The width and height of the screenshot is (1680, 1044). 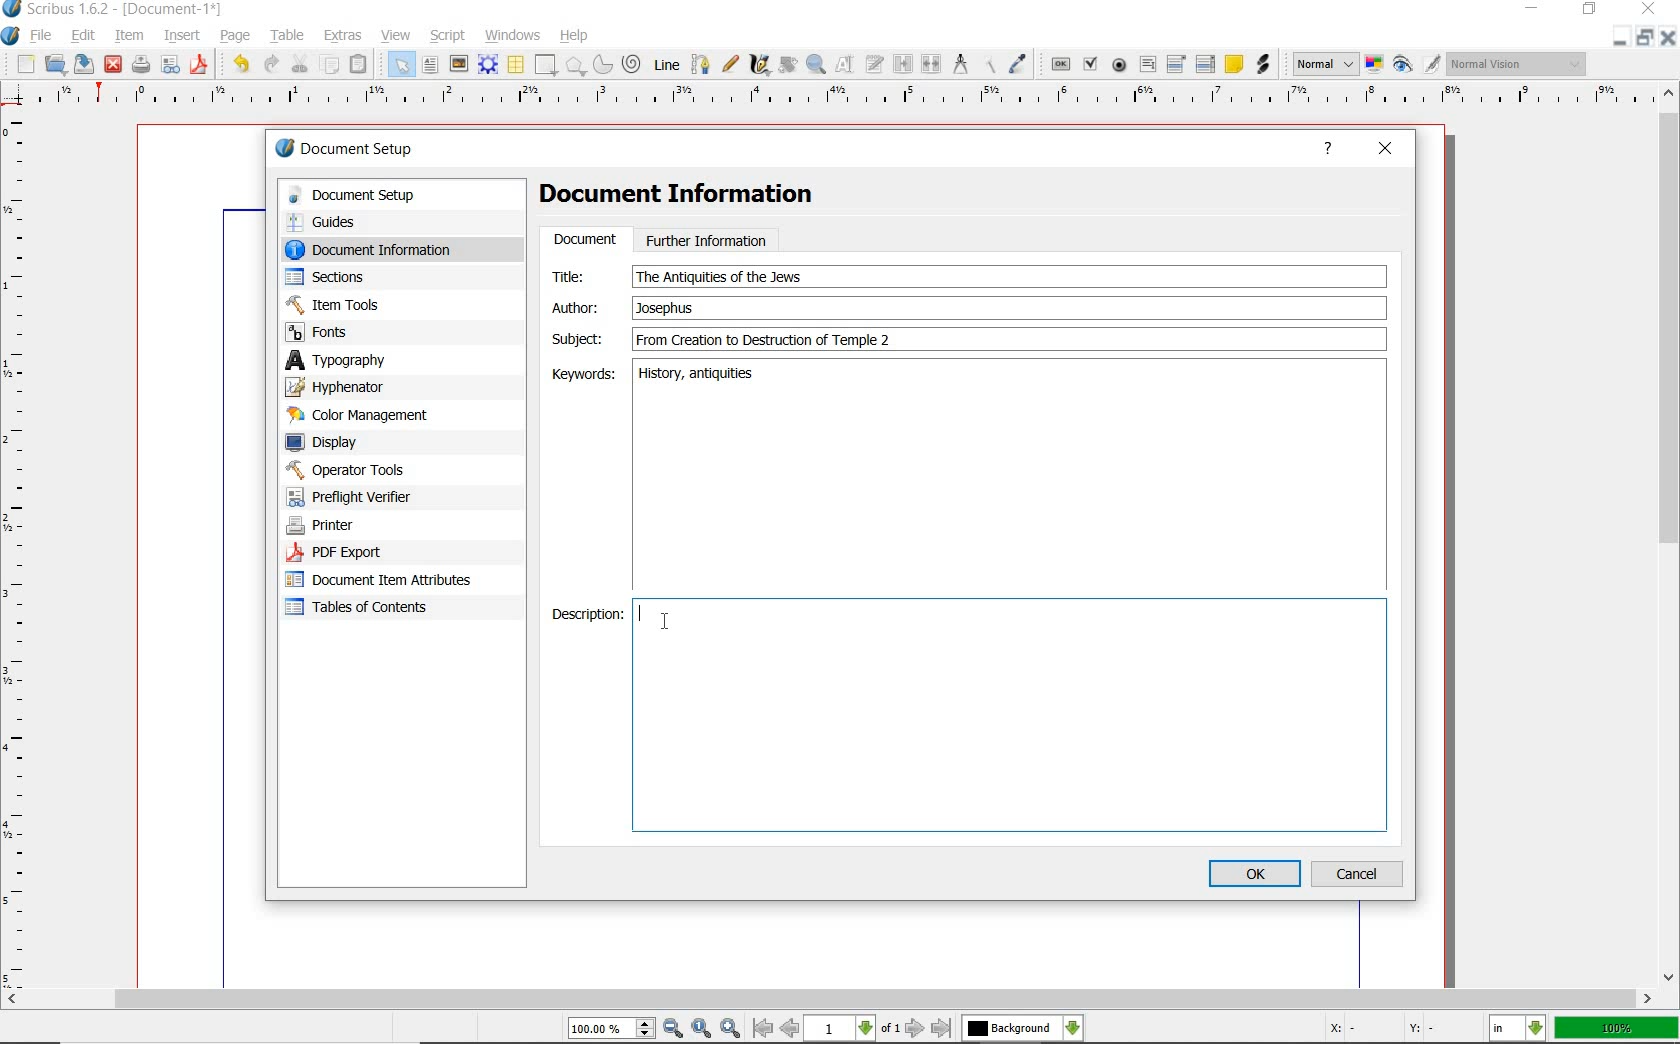 I want to click on preview mode, so click(x=1418, y=65).